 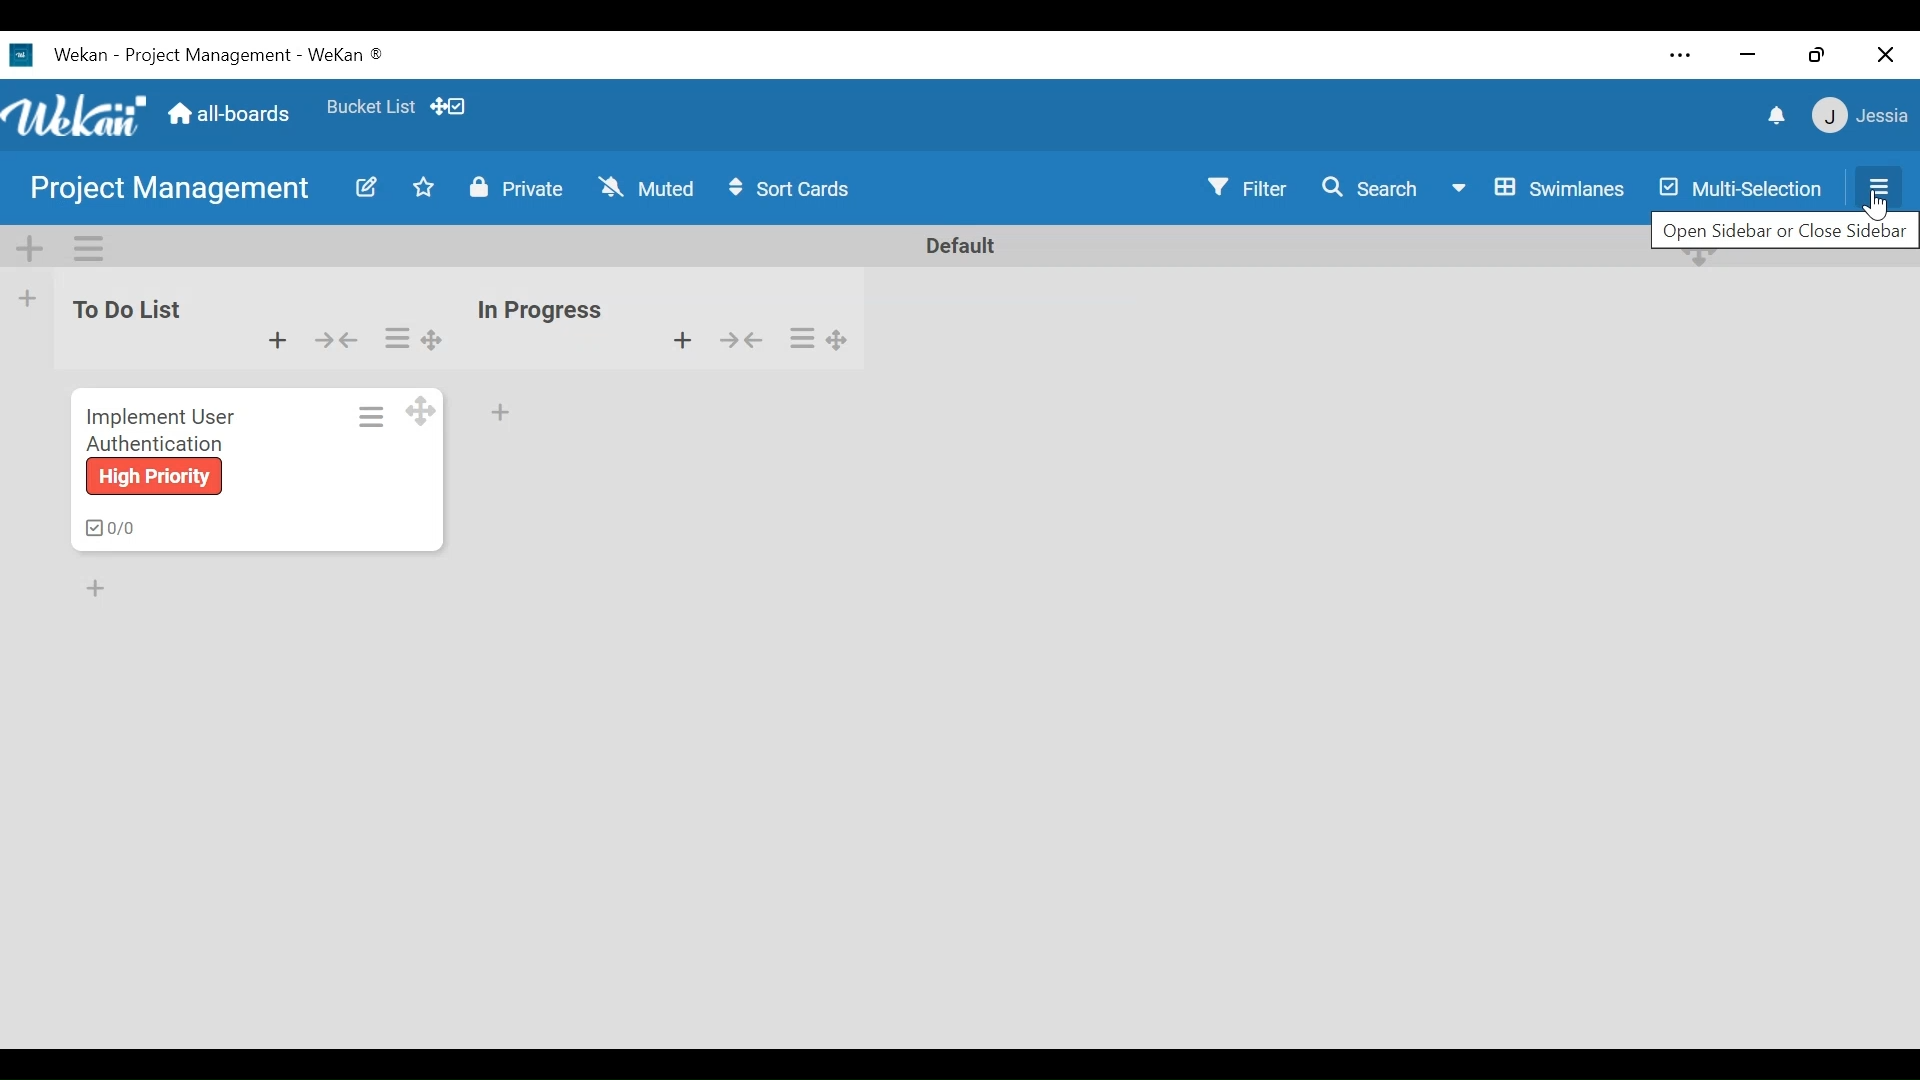 I want to click on favorites, so click(x=368, y=103).